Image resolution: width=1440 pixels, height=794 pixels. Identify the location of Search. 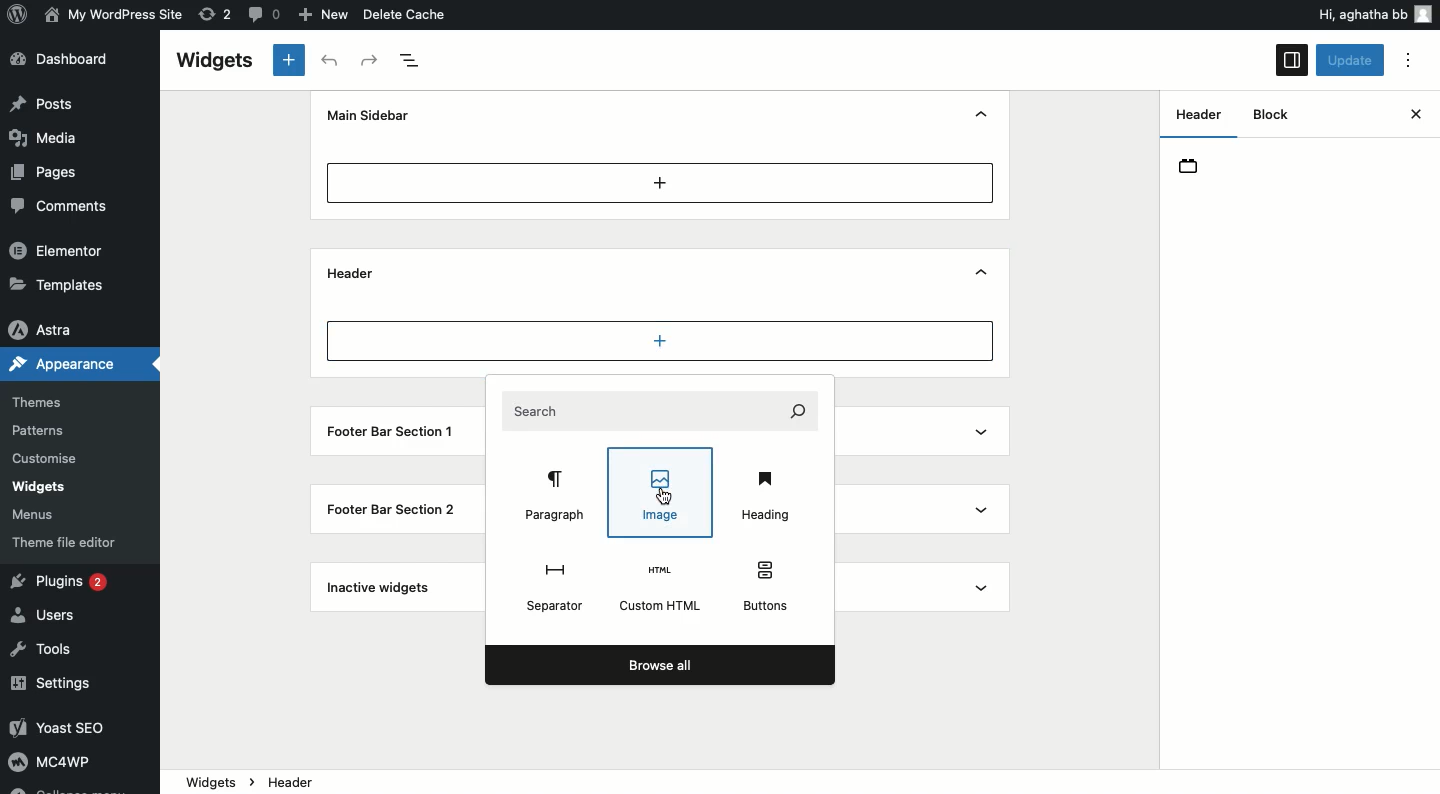
(658, 412).